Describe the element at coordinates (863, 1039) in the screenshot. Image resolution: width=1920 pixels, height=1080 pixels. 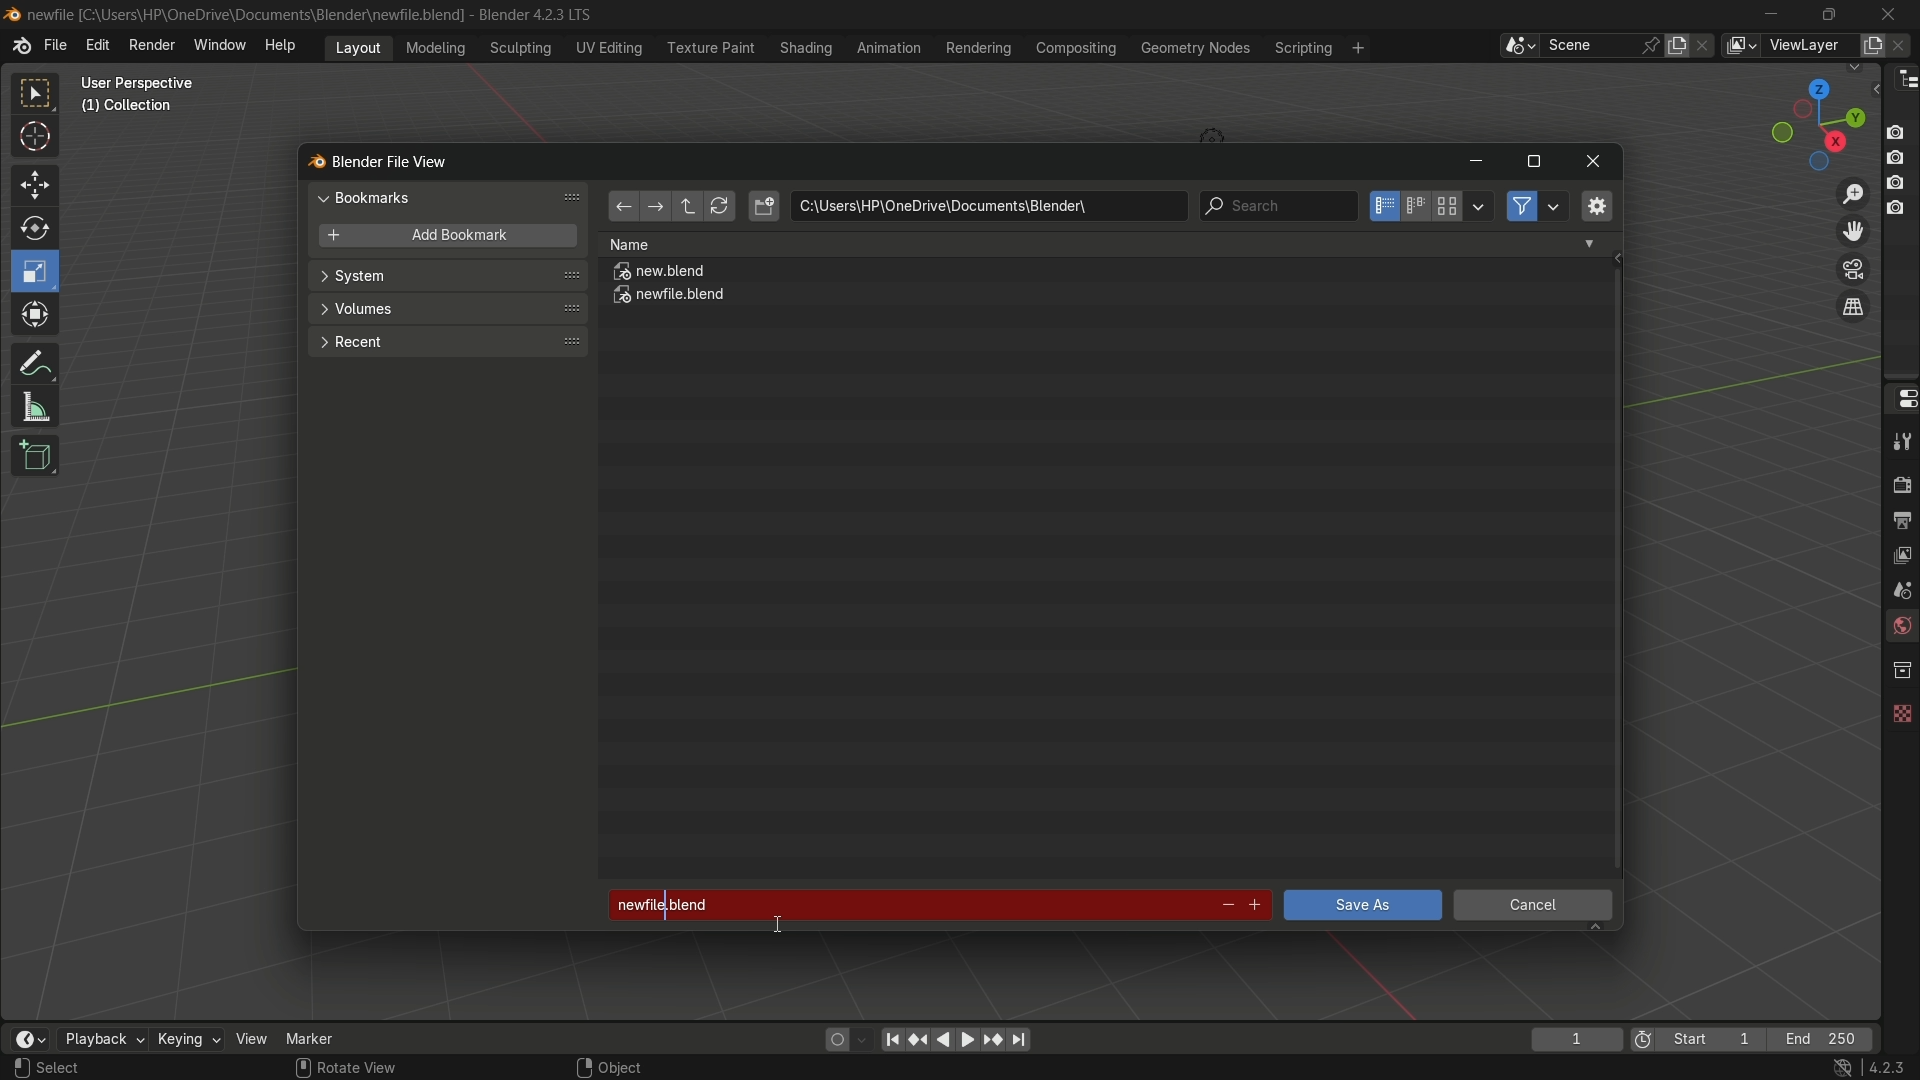
I see `auto keyframe` at that location.